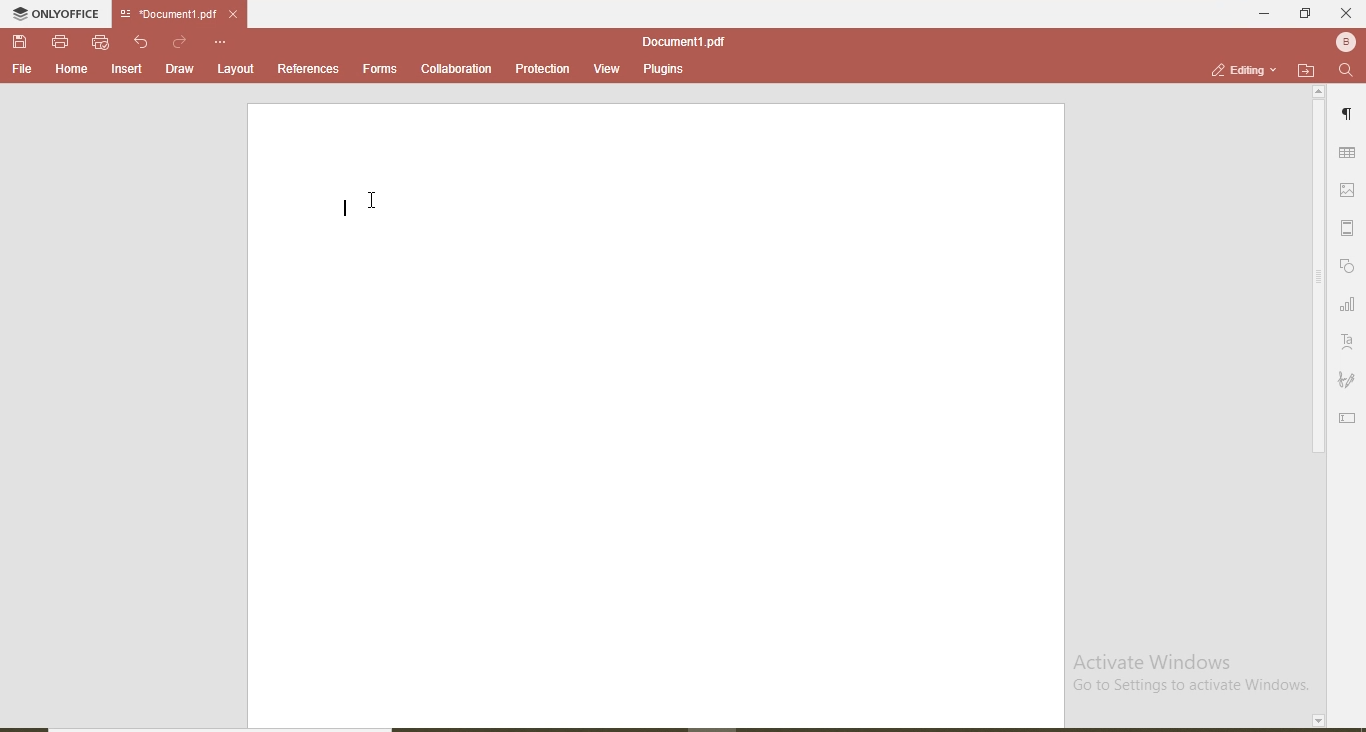 This screenshot has width=1366, height=732. I want to click on paragraph, so click(1350, 117).